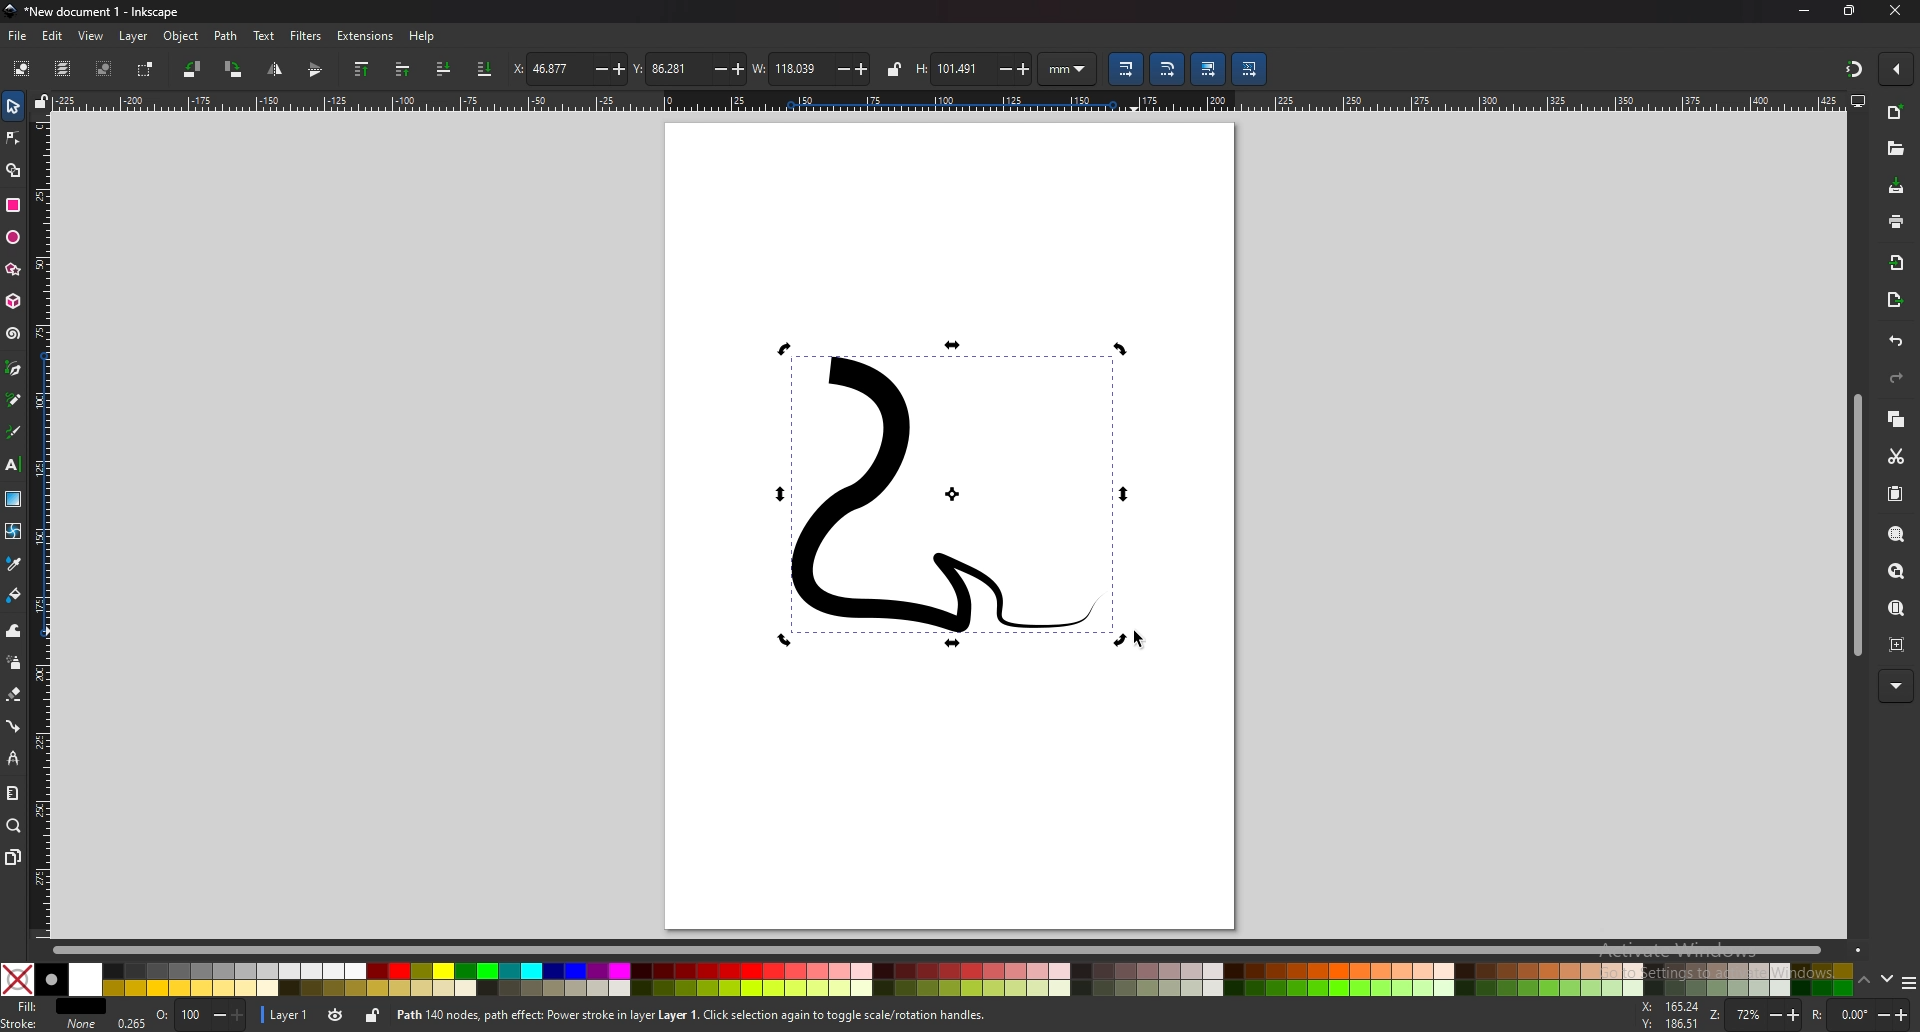  I want to click on ROTATION, so click(1864, 1015).